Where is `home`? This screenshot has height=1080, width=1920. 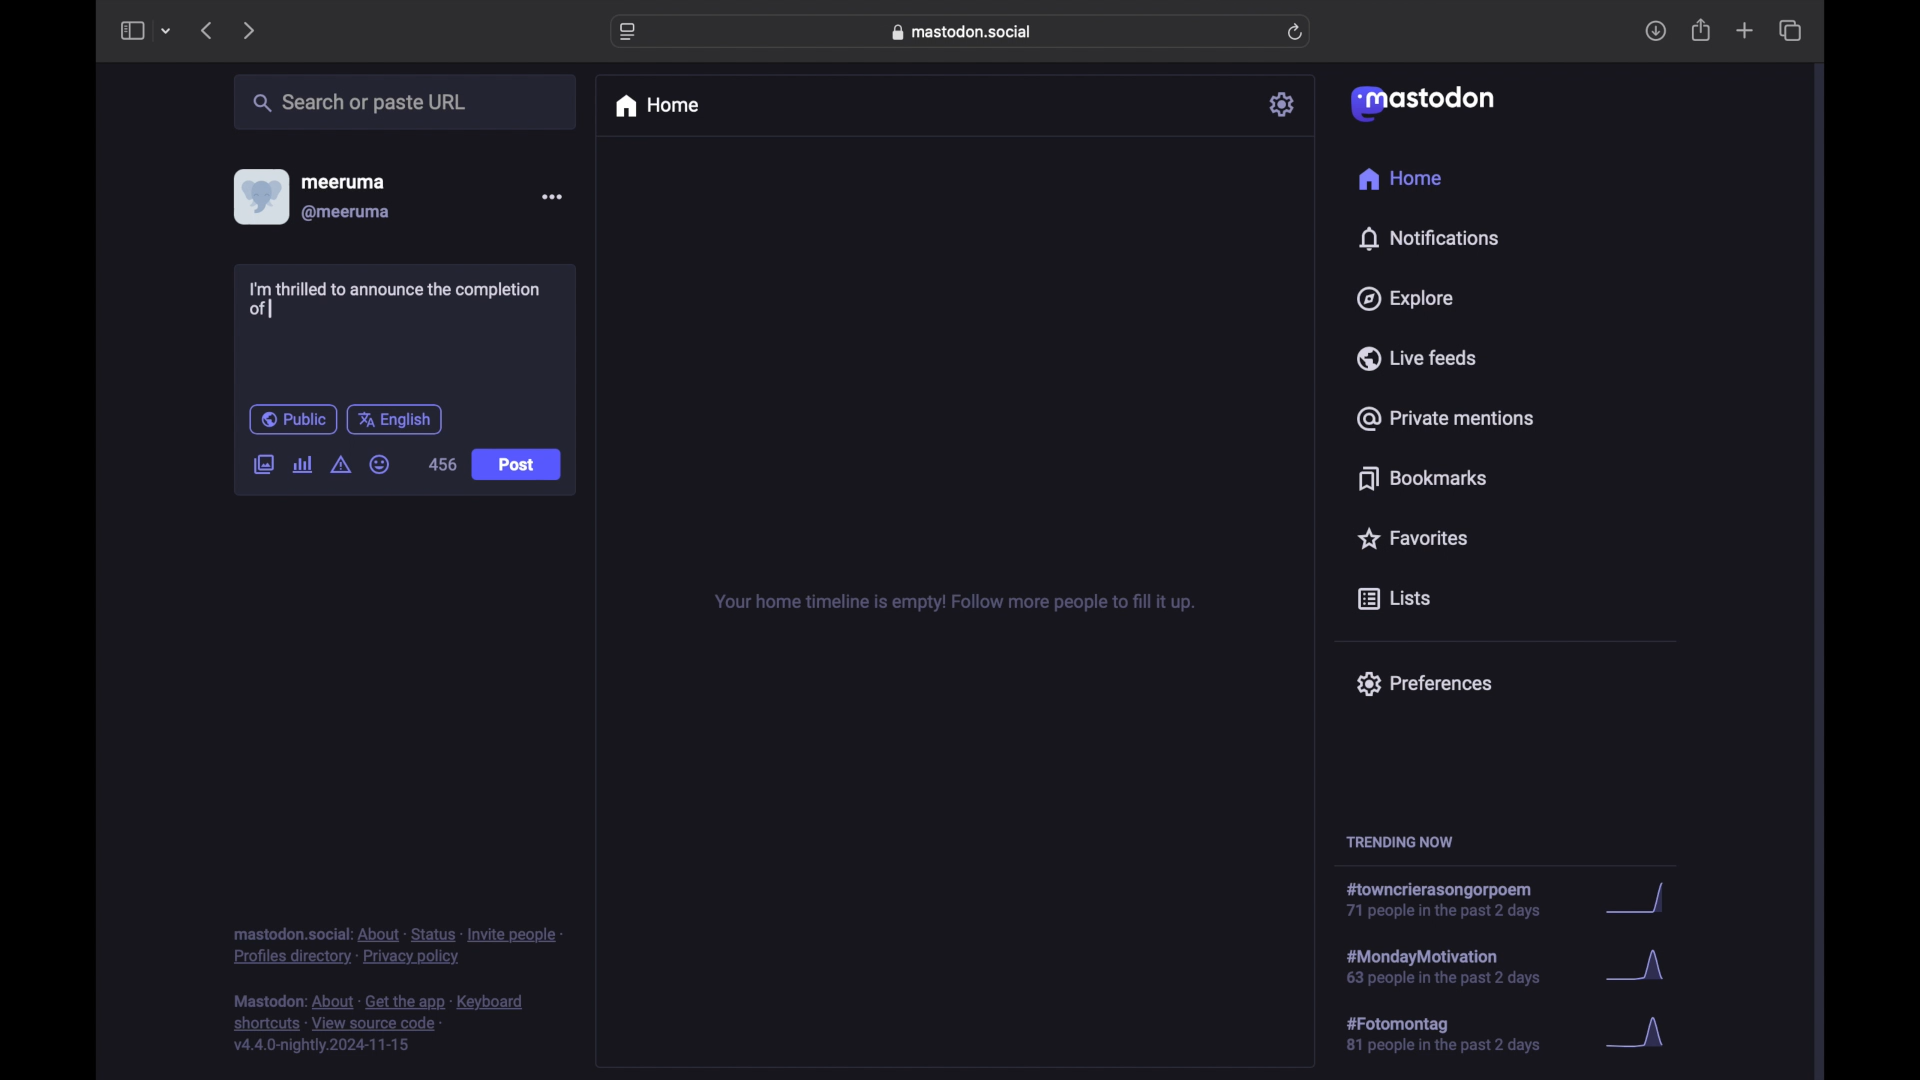 home is located at coordinates (656, 106).